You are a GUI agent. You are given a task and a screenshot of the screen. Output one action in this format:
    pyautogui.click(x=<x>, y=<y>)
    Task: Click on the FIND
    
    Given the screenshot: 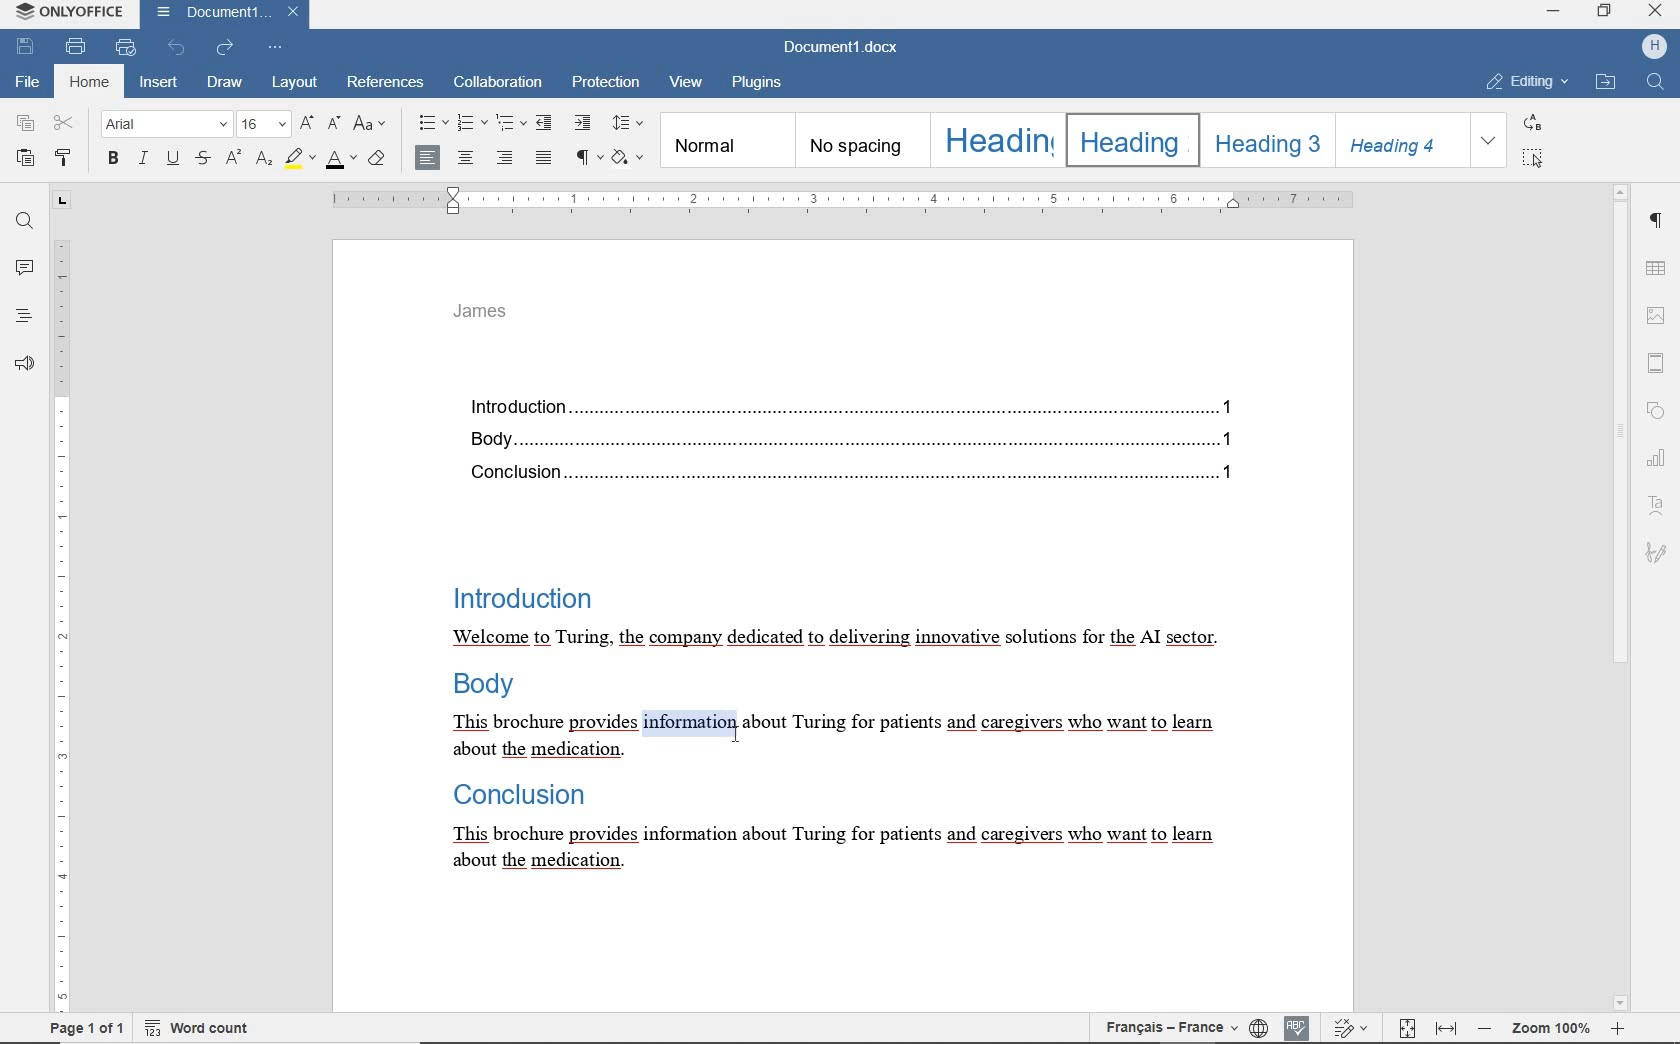 What is the action you would take?
    pyautogui.click(x=1655, y=81)
    